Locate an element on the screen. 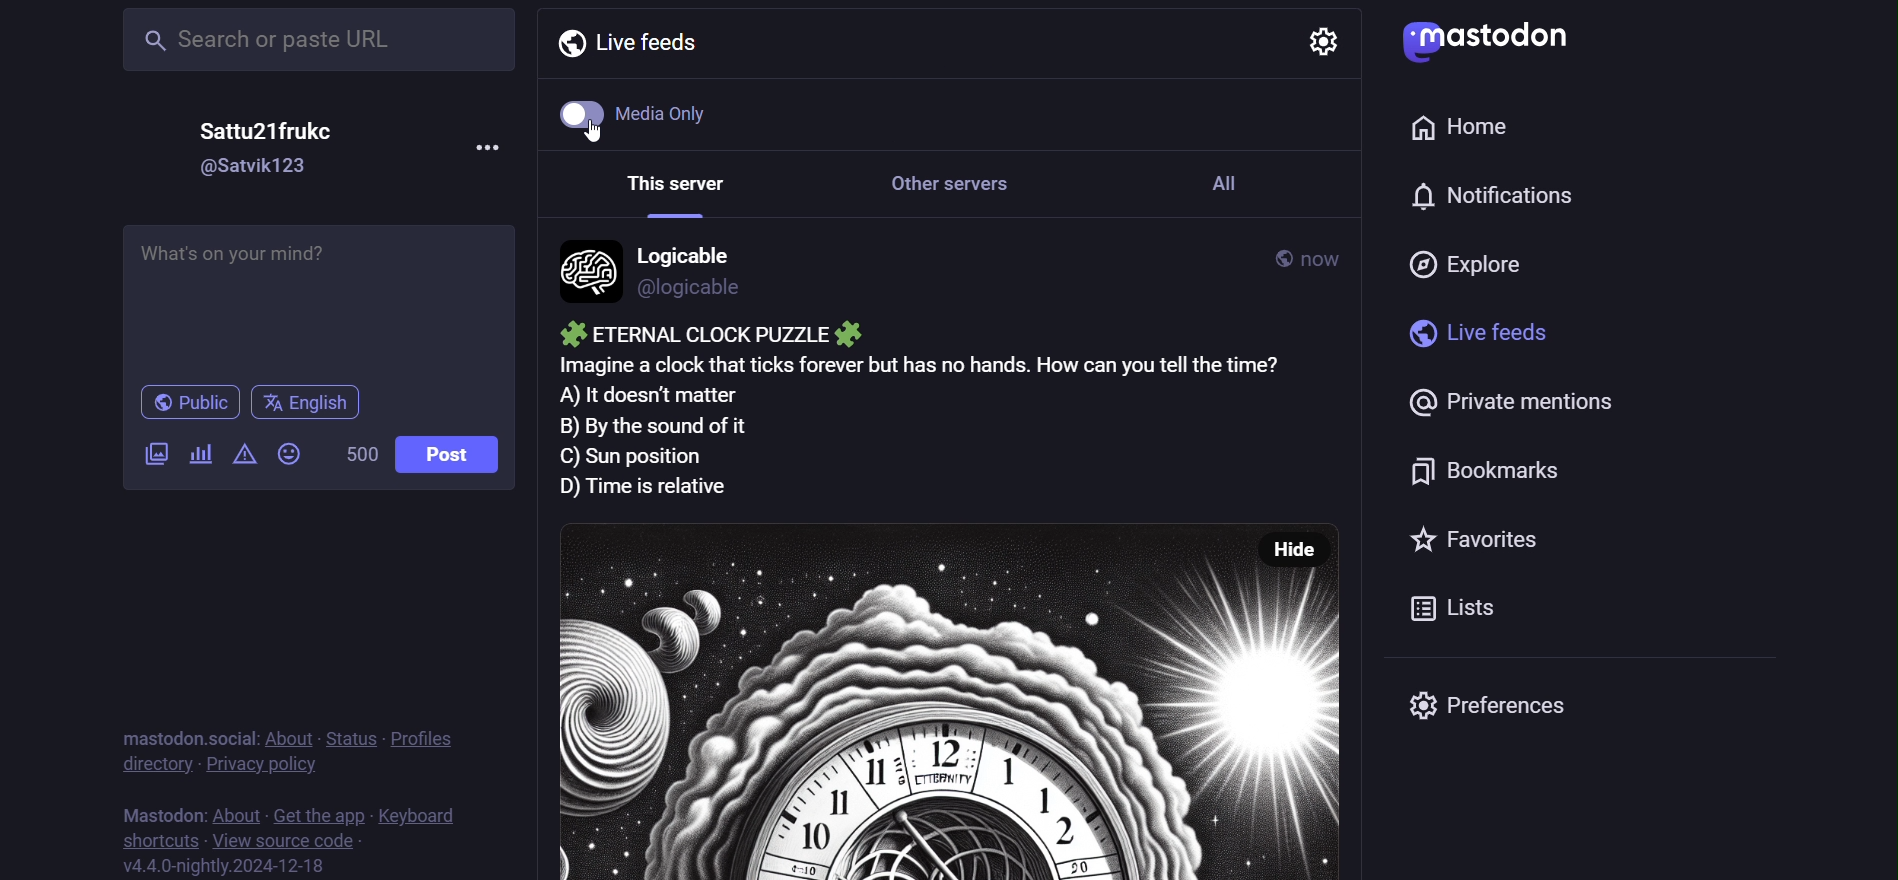 The width and height of the screenshot is (1898, 880). mastodon is located at coordinates (1493, 40).